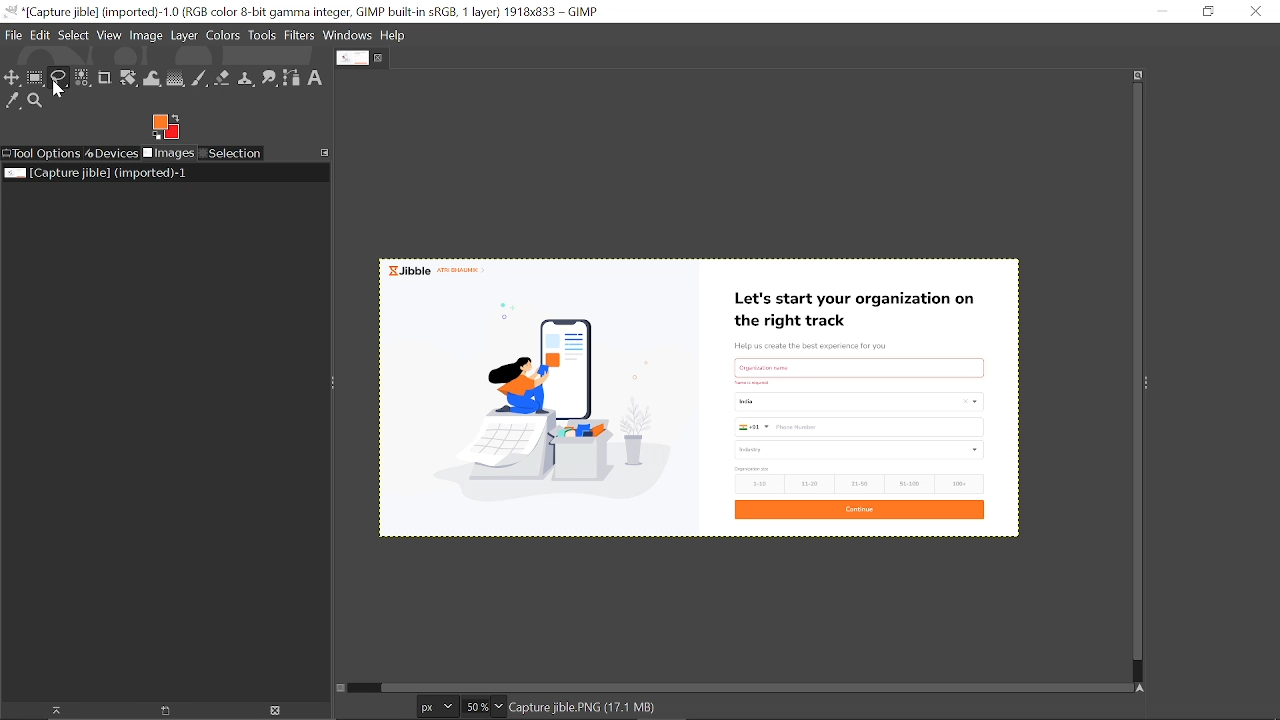 The image size is (1280, 720). Describe the element at coordinates (98, 173) in the screenshot. I see `Current image` at that location.